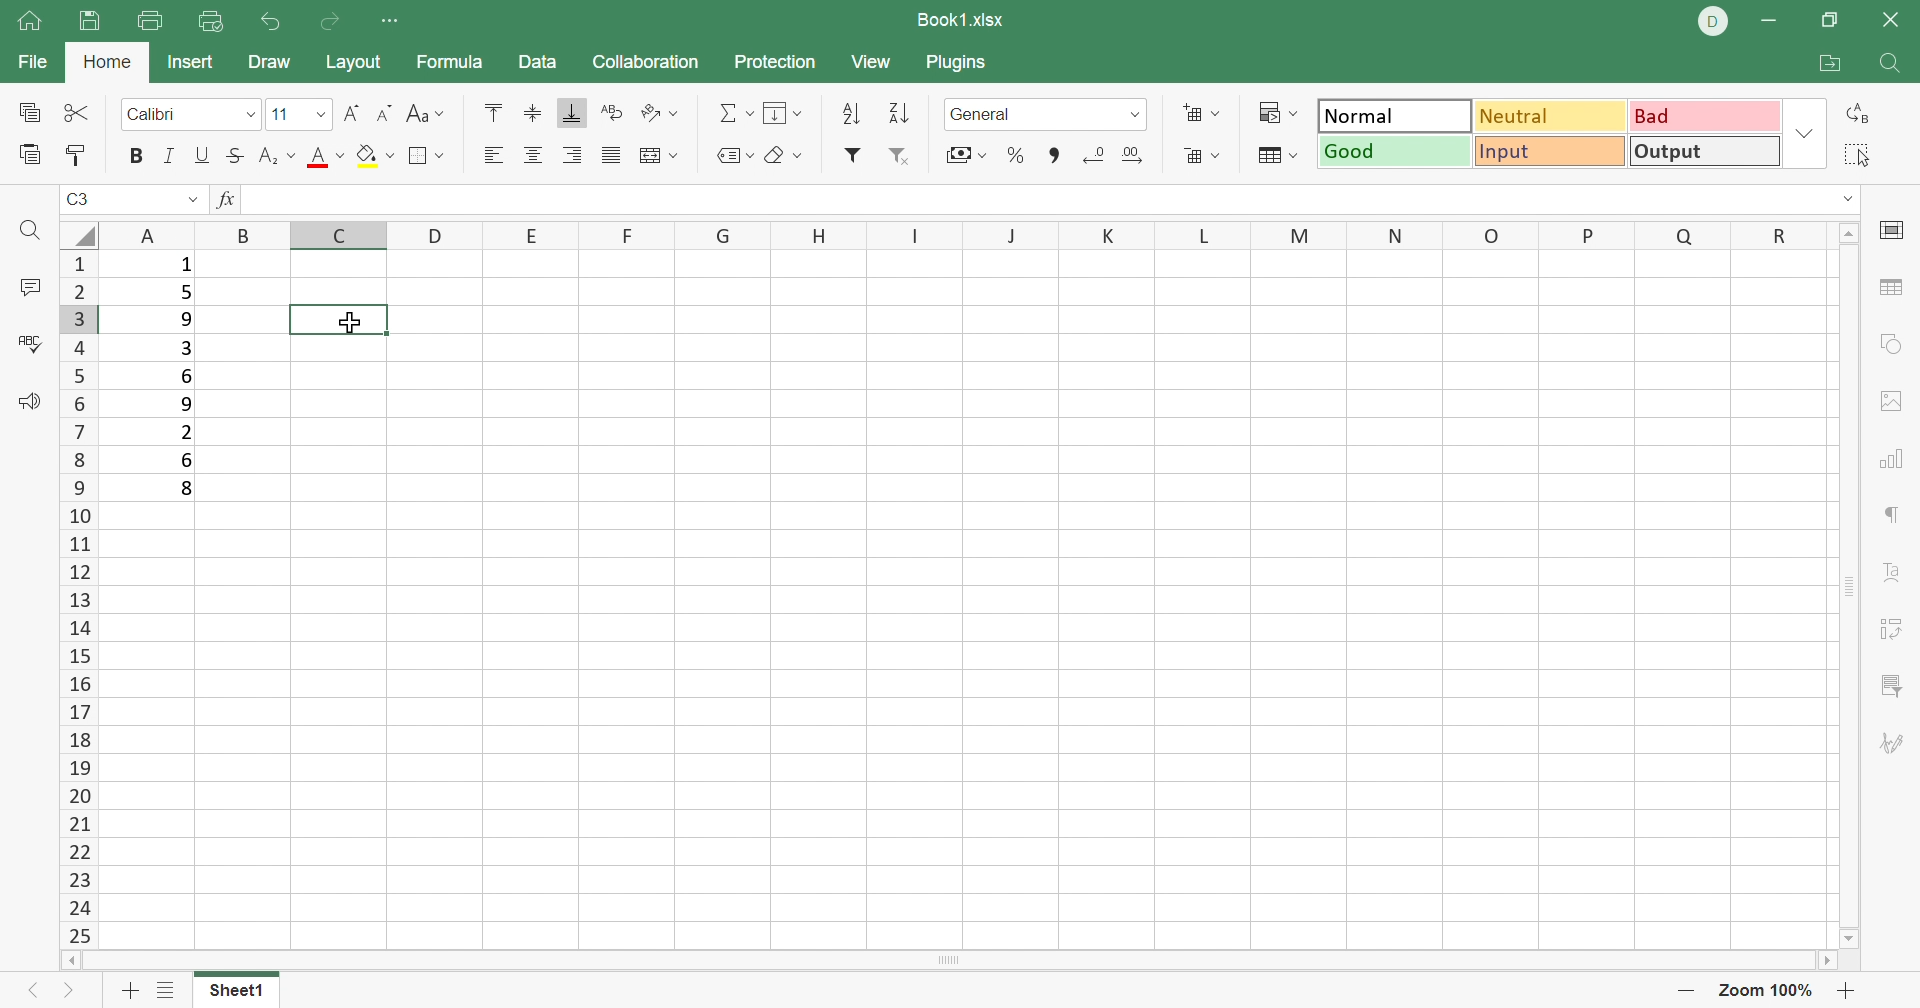 This screenshot has height=1008, width=1920. Describe the element at coordinates (76, 112) in the screenshot. I see `Cut` at that location.